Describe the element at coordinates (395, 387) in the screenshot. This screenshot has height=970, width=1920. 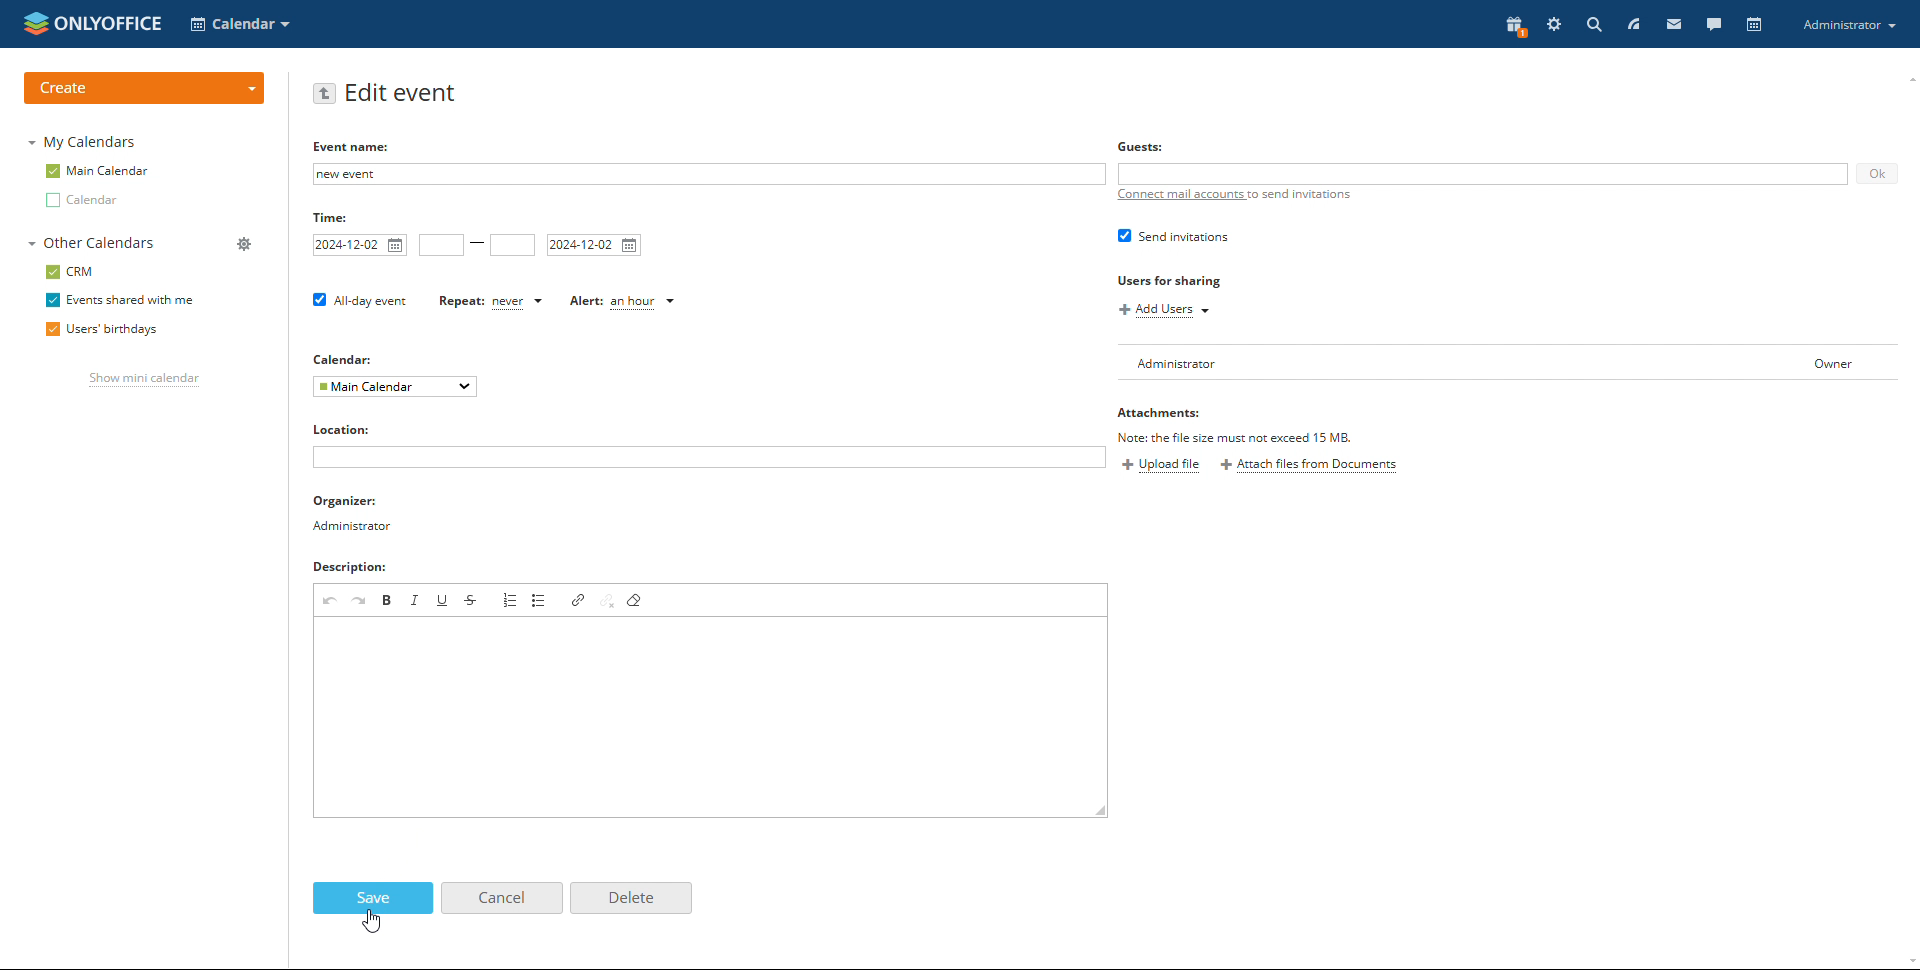
I see `select calendar` at that location.